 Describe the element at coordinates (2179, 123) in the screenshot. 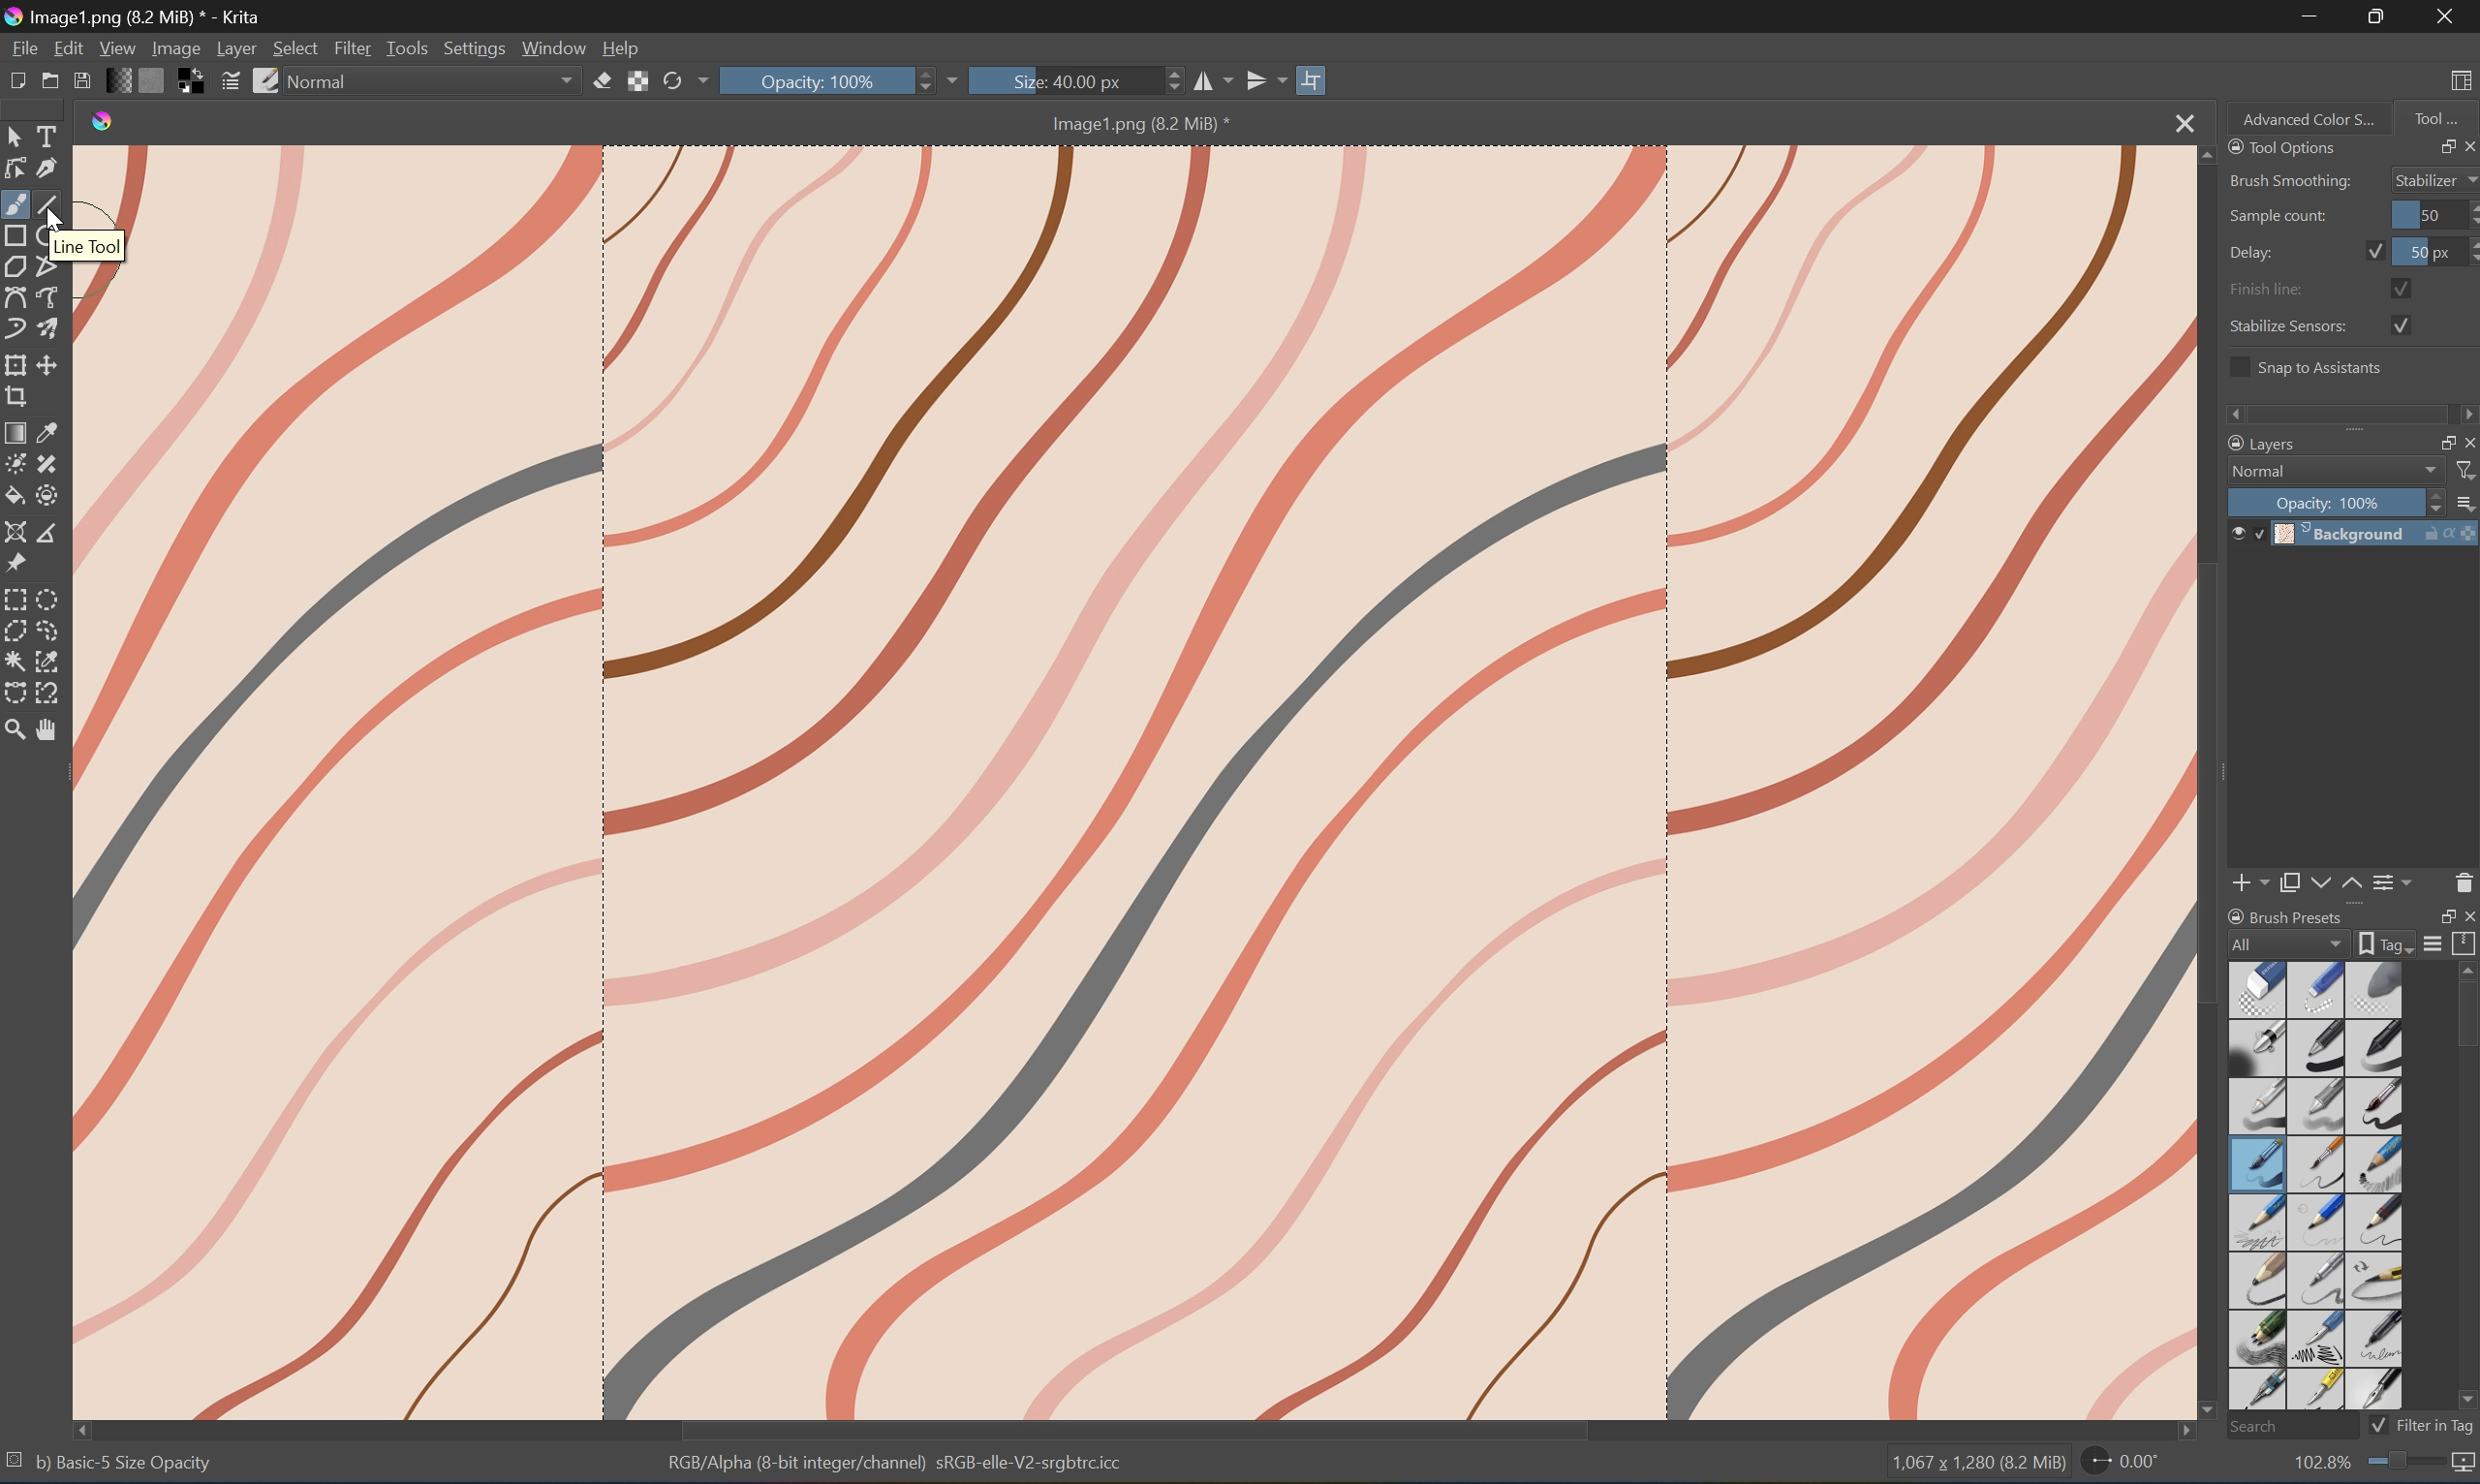

I see `Close` at that location.